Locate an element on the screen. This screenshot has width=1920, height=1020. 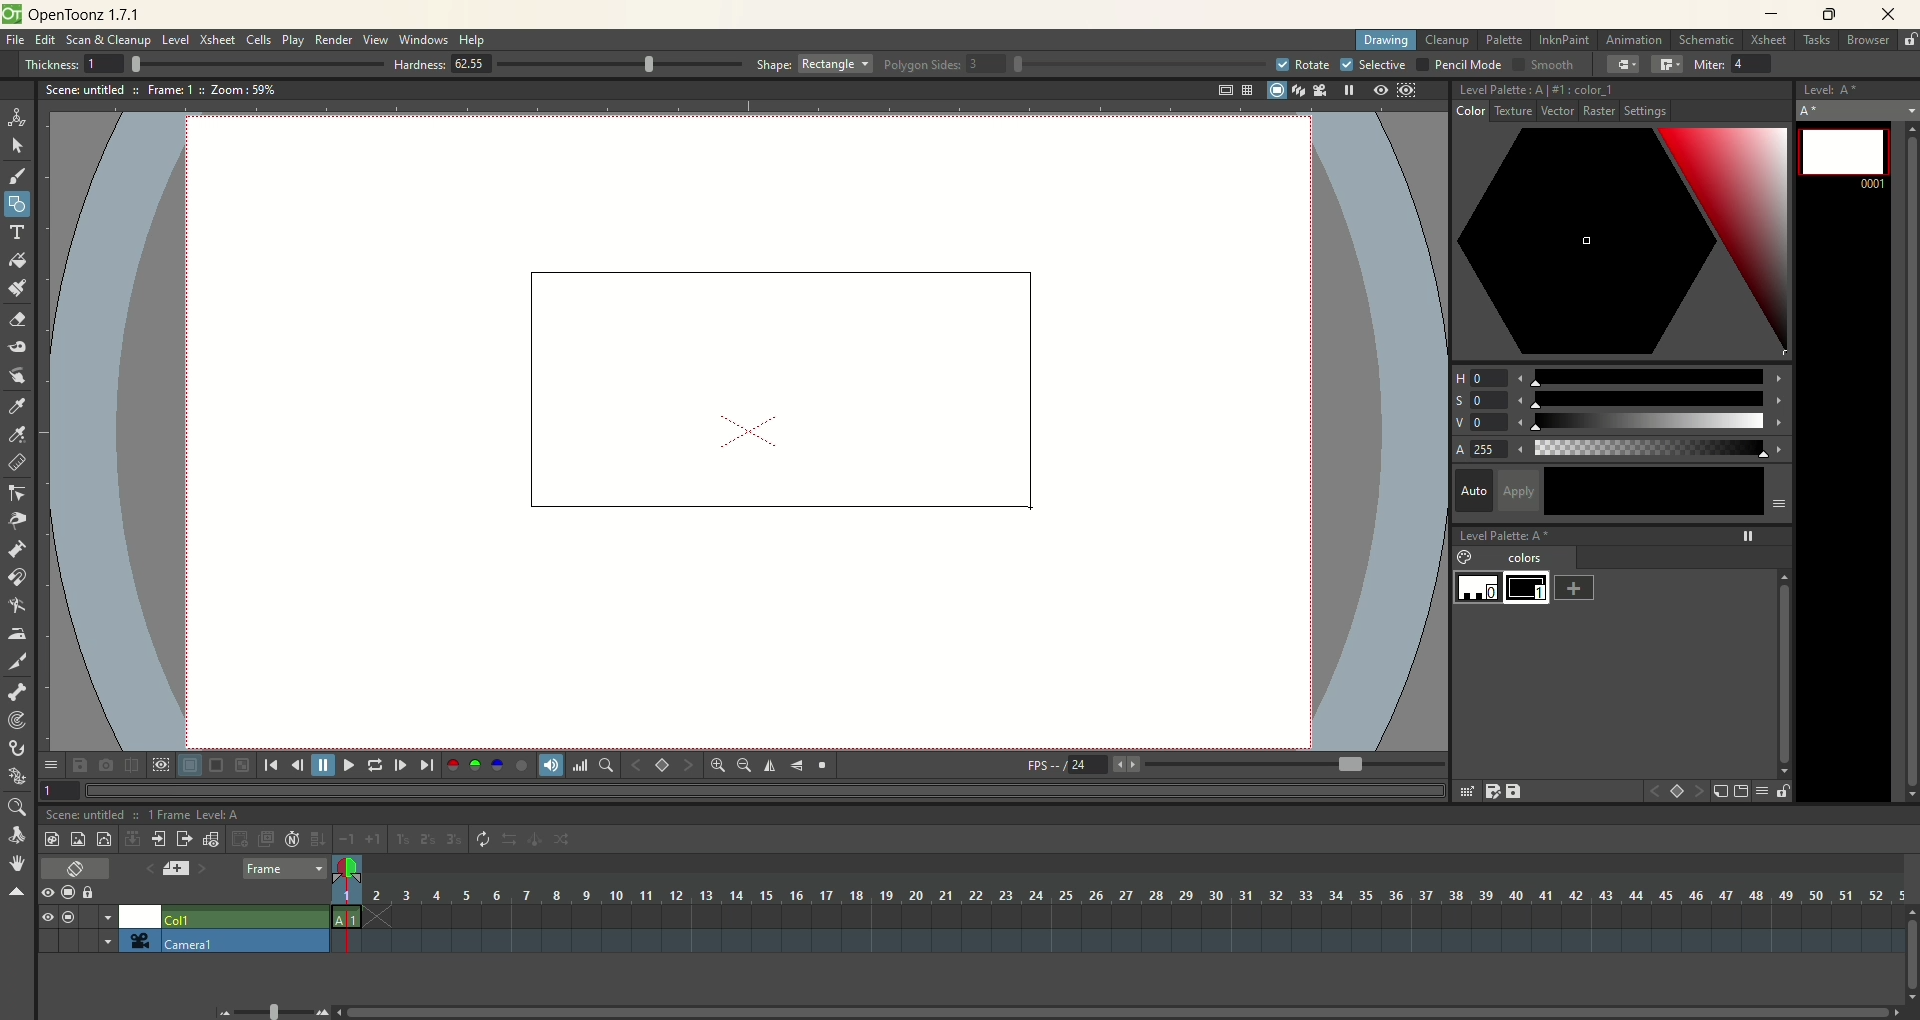
reverse is located at coordinates (511, 840).